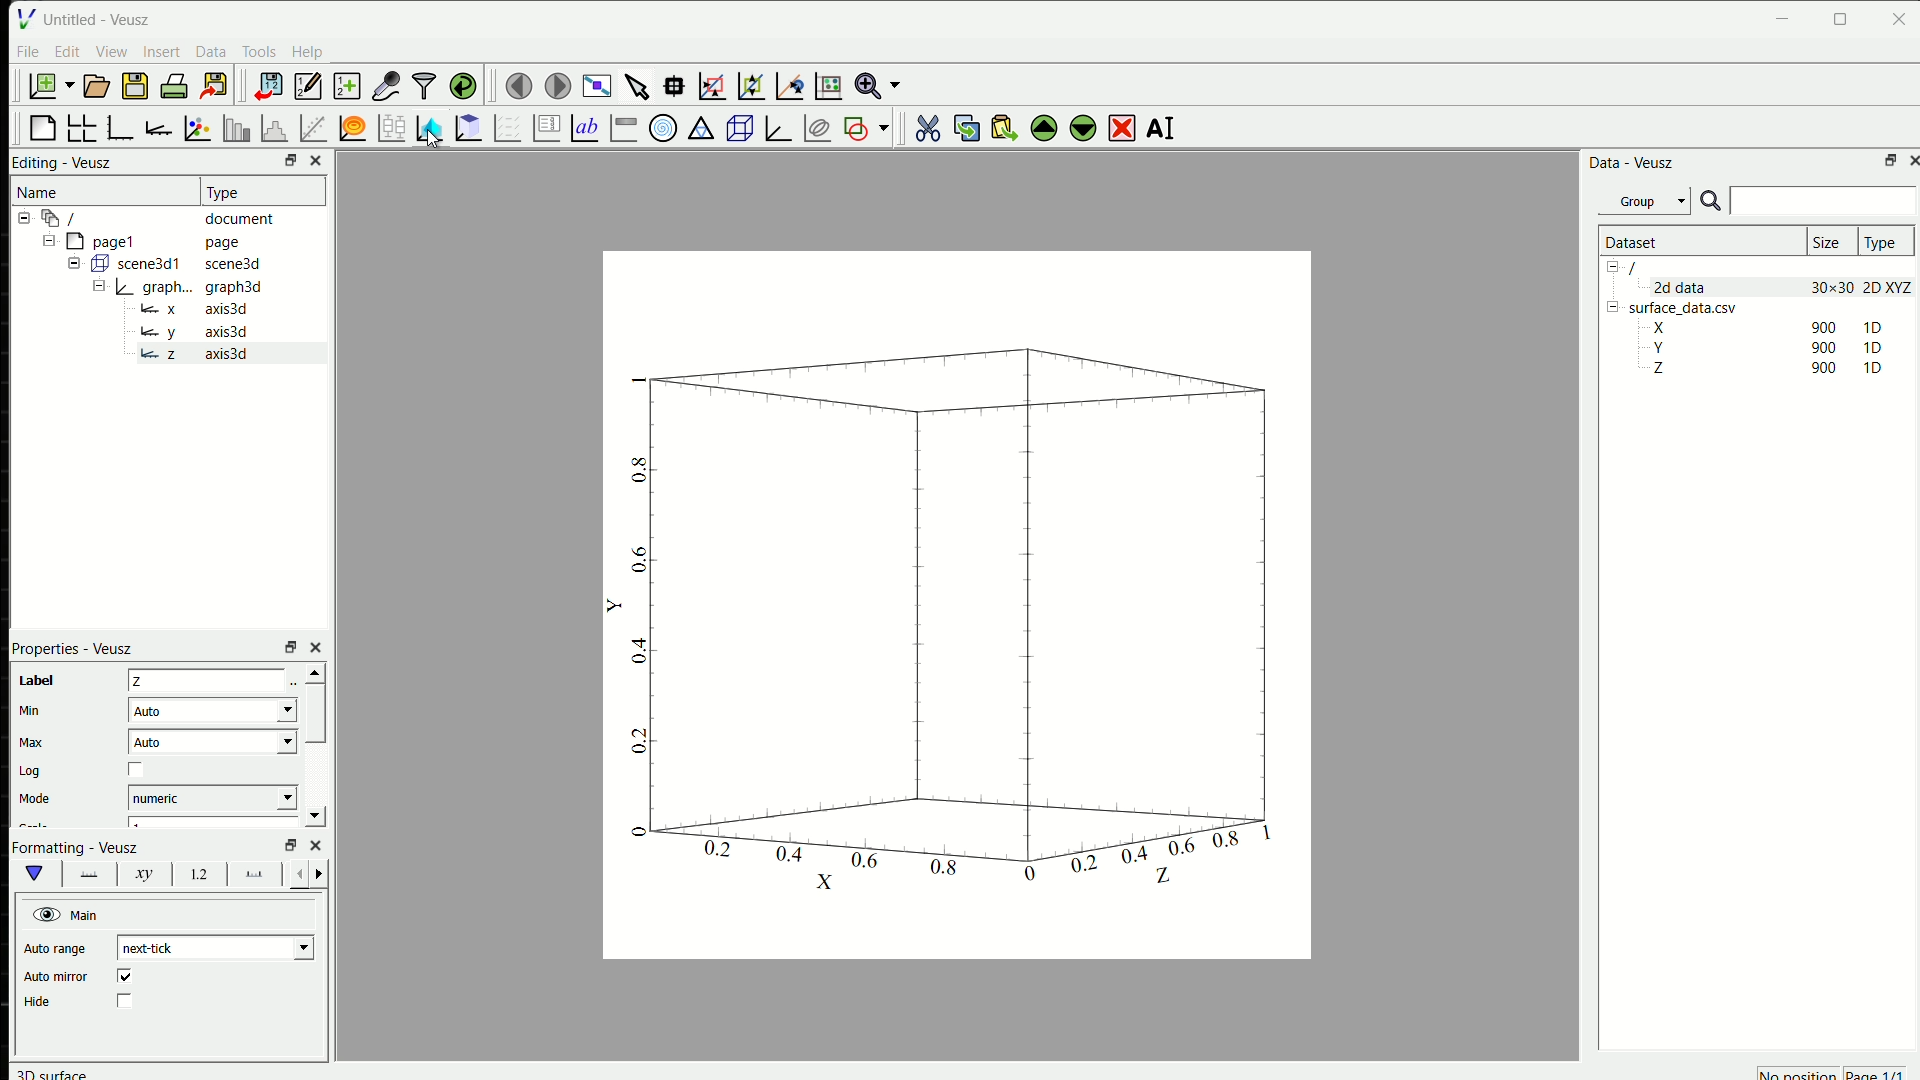 Image resolution: width=1920 pixels, height=1080 pixels. Describe the element at coordinates (66, 916) in the screenshot. I see `Main` at that location.